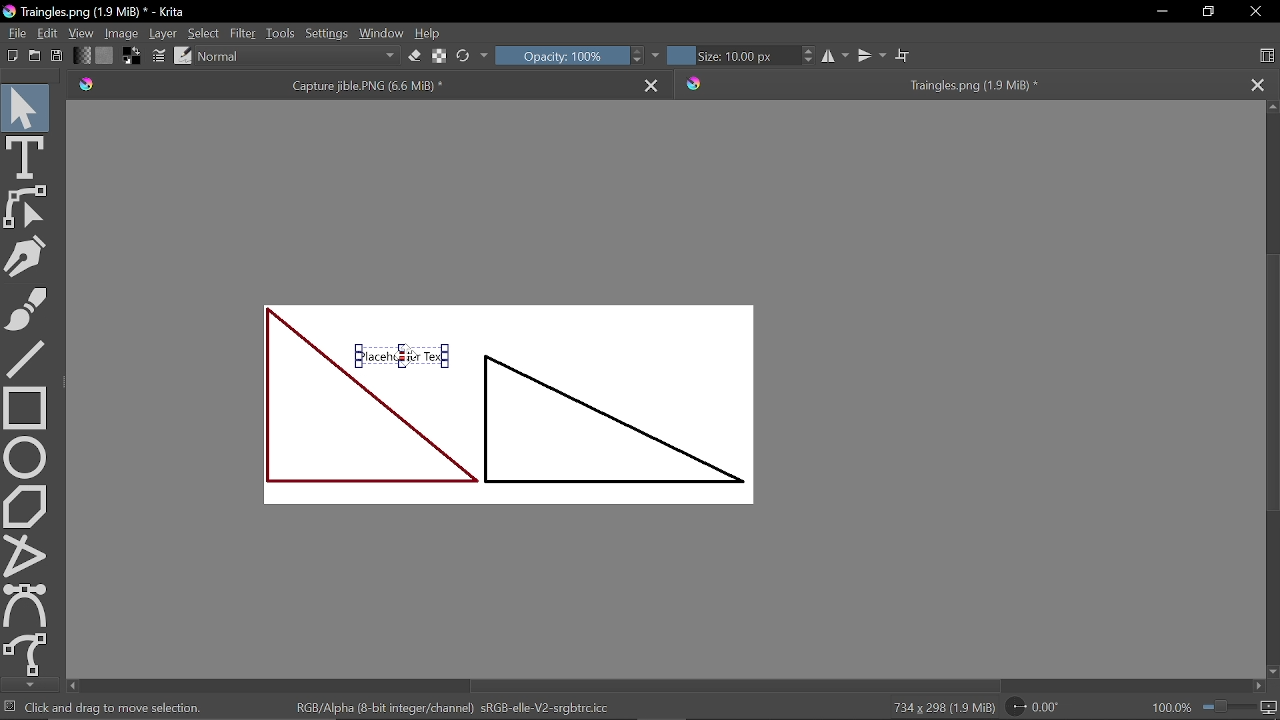 The image size is (1280, 720). Describe the element at coordinates (25, 507) in the screenshot. I see `Polygon tool` at that location.